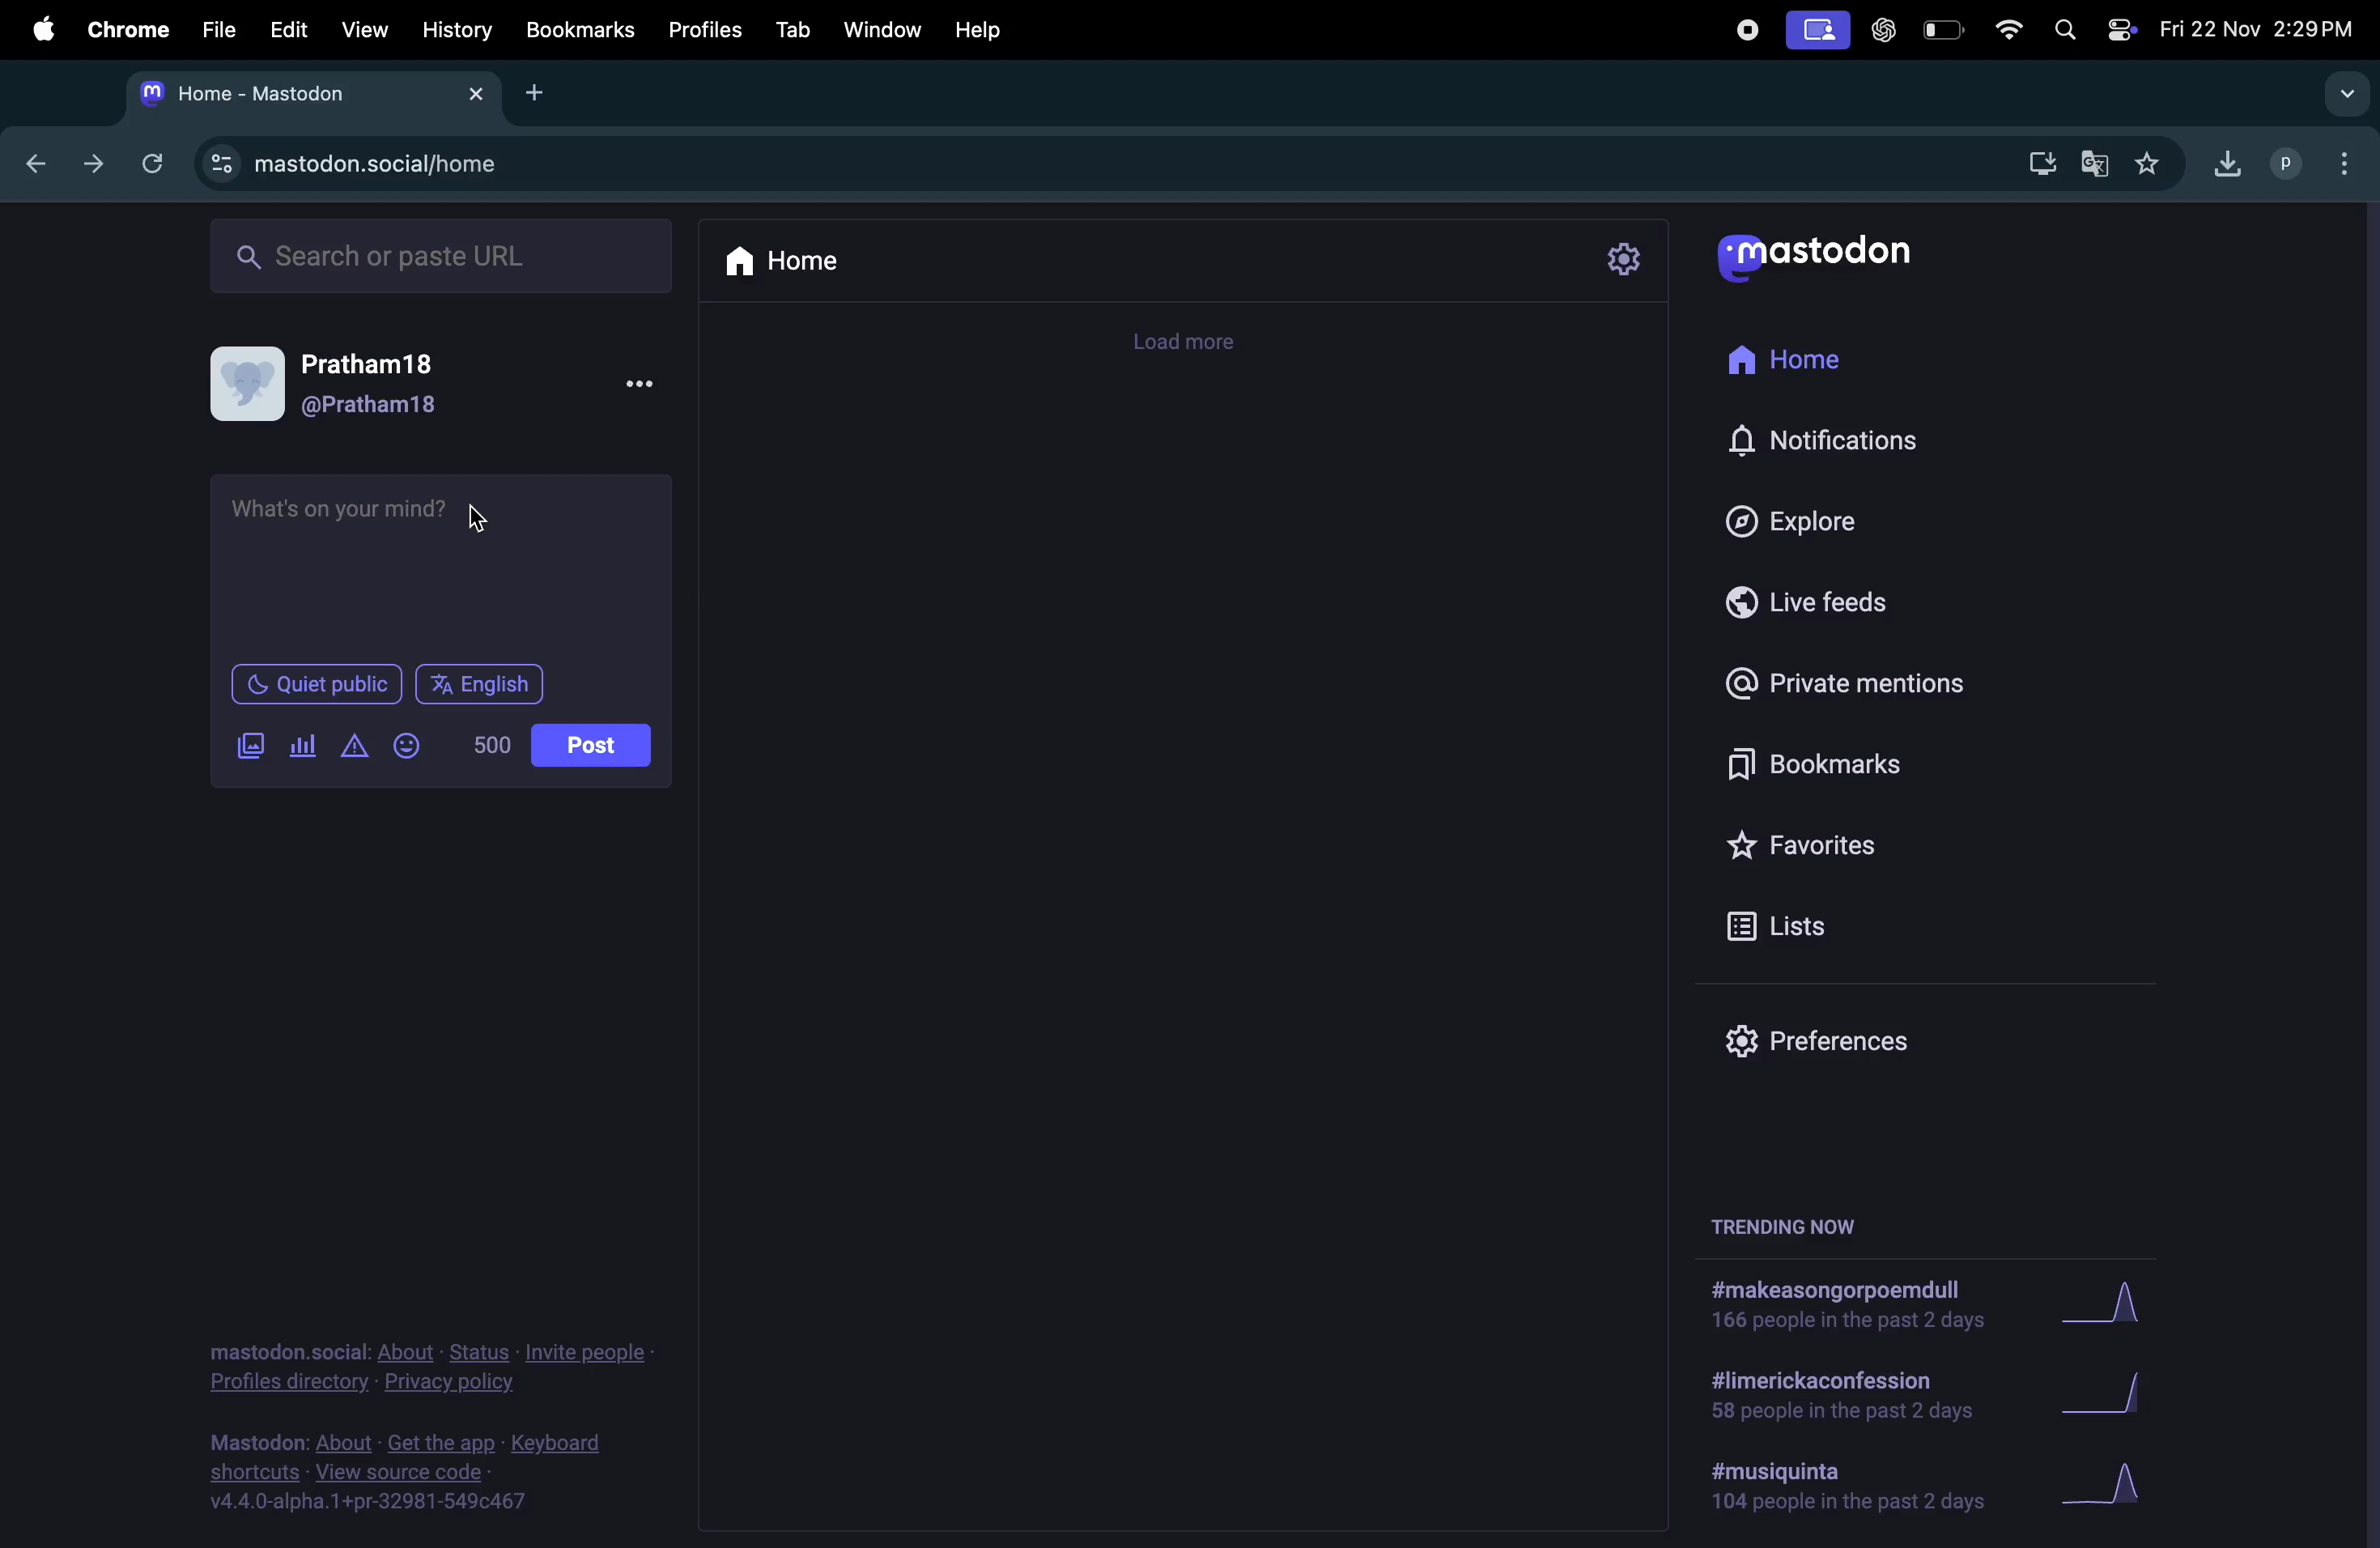 The image size is (2380, 1548). I want to click on profiles, so click(700, 29).